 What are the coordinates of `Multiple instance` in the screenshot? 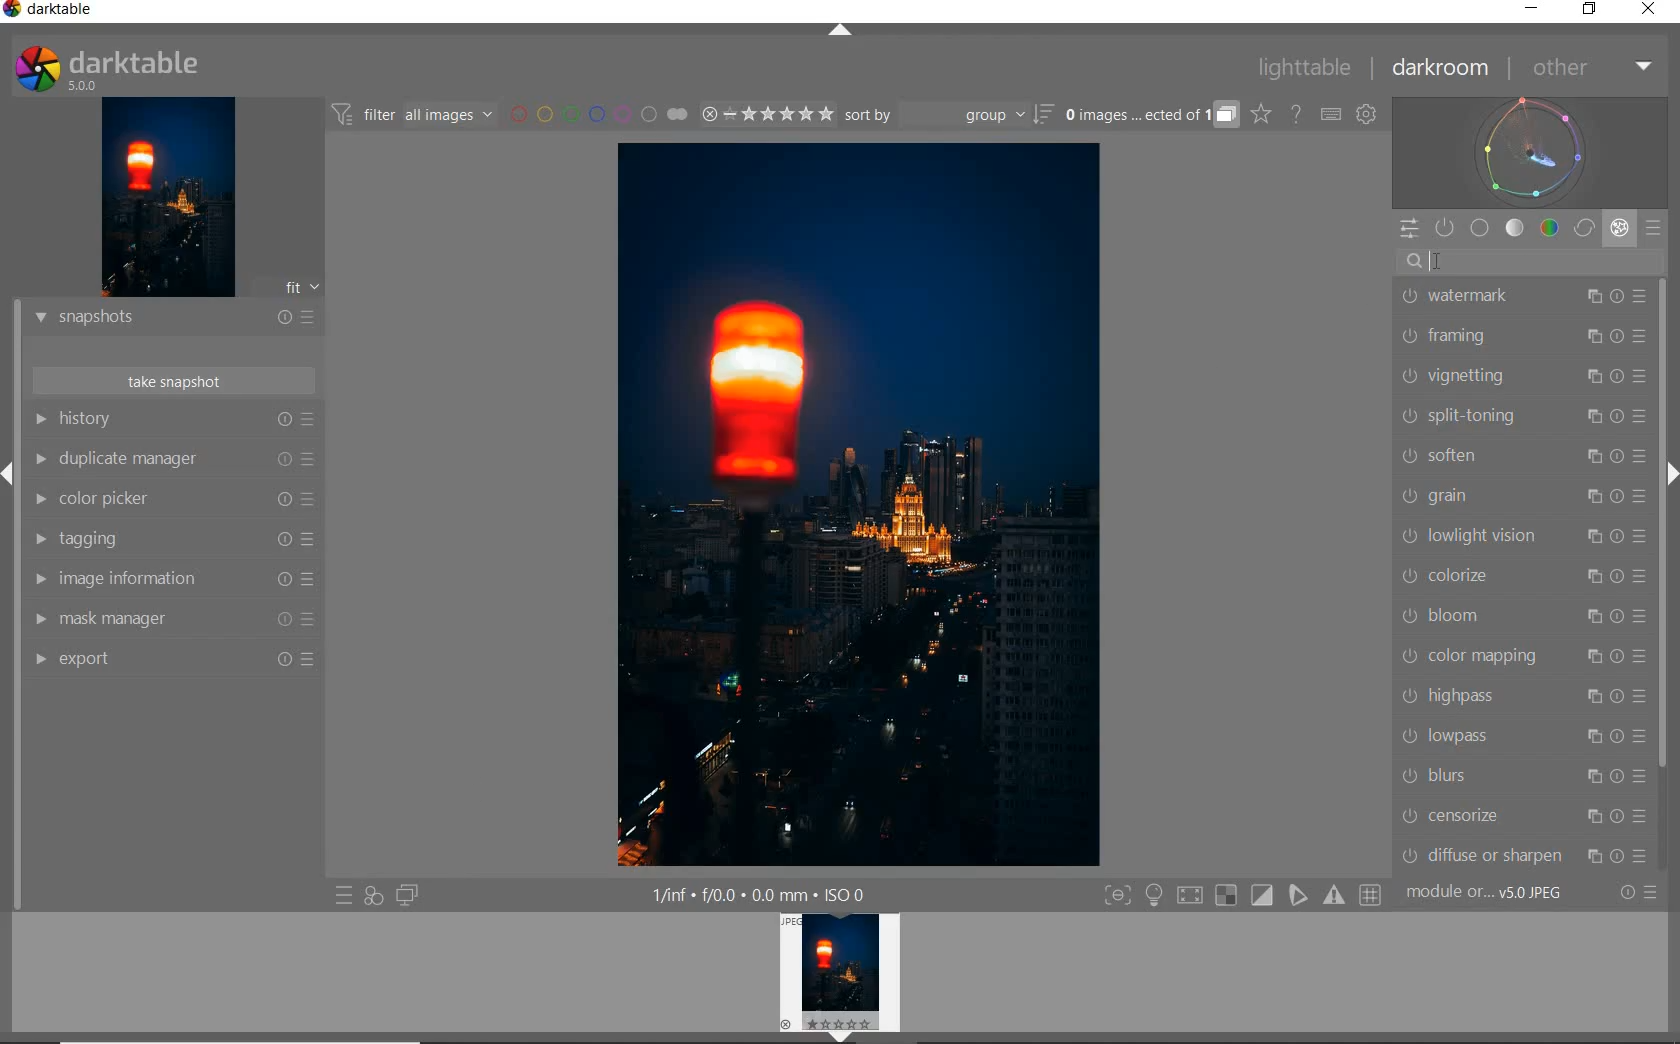 It's located at (1591, 659).